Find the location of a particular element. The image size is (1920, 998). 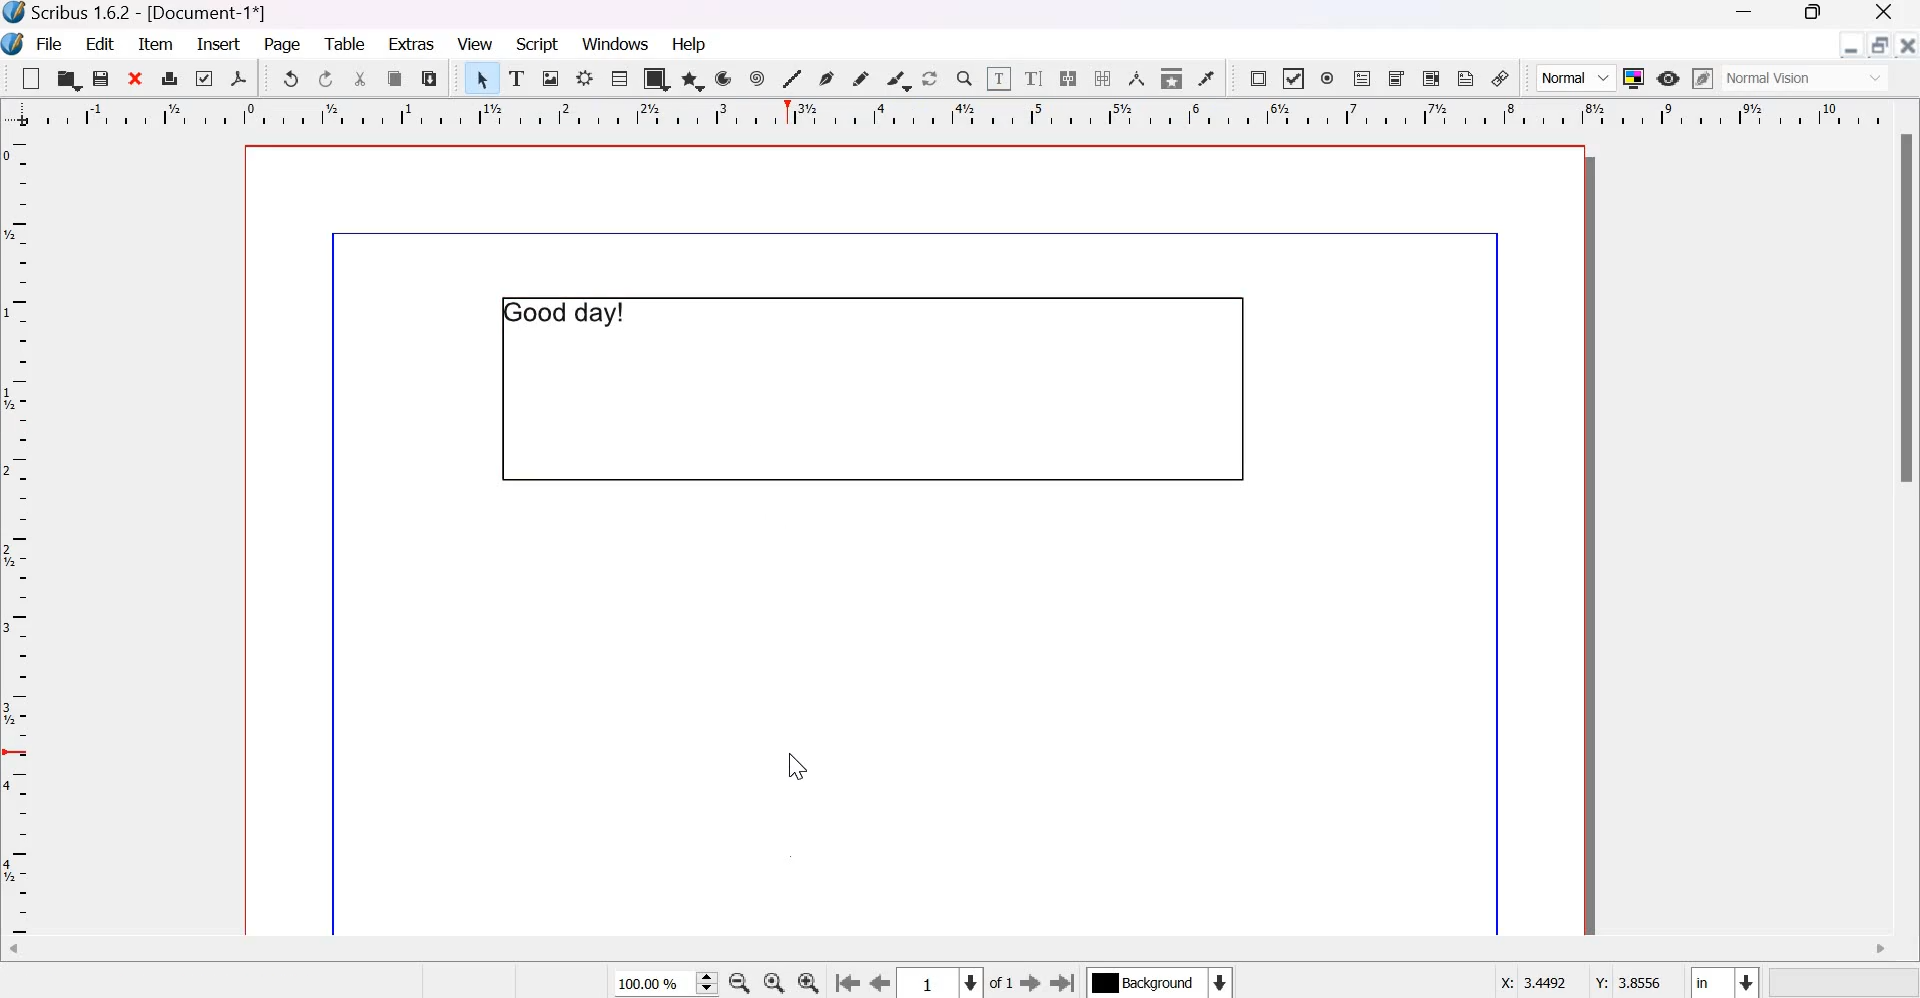

render frame is located at coordinates (585, 78).